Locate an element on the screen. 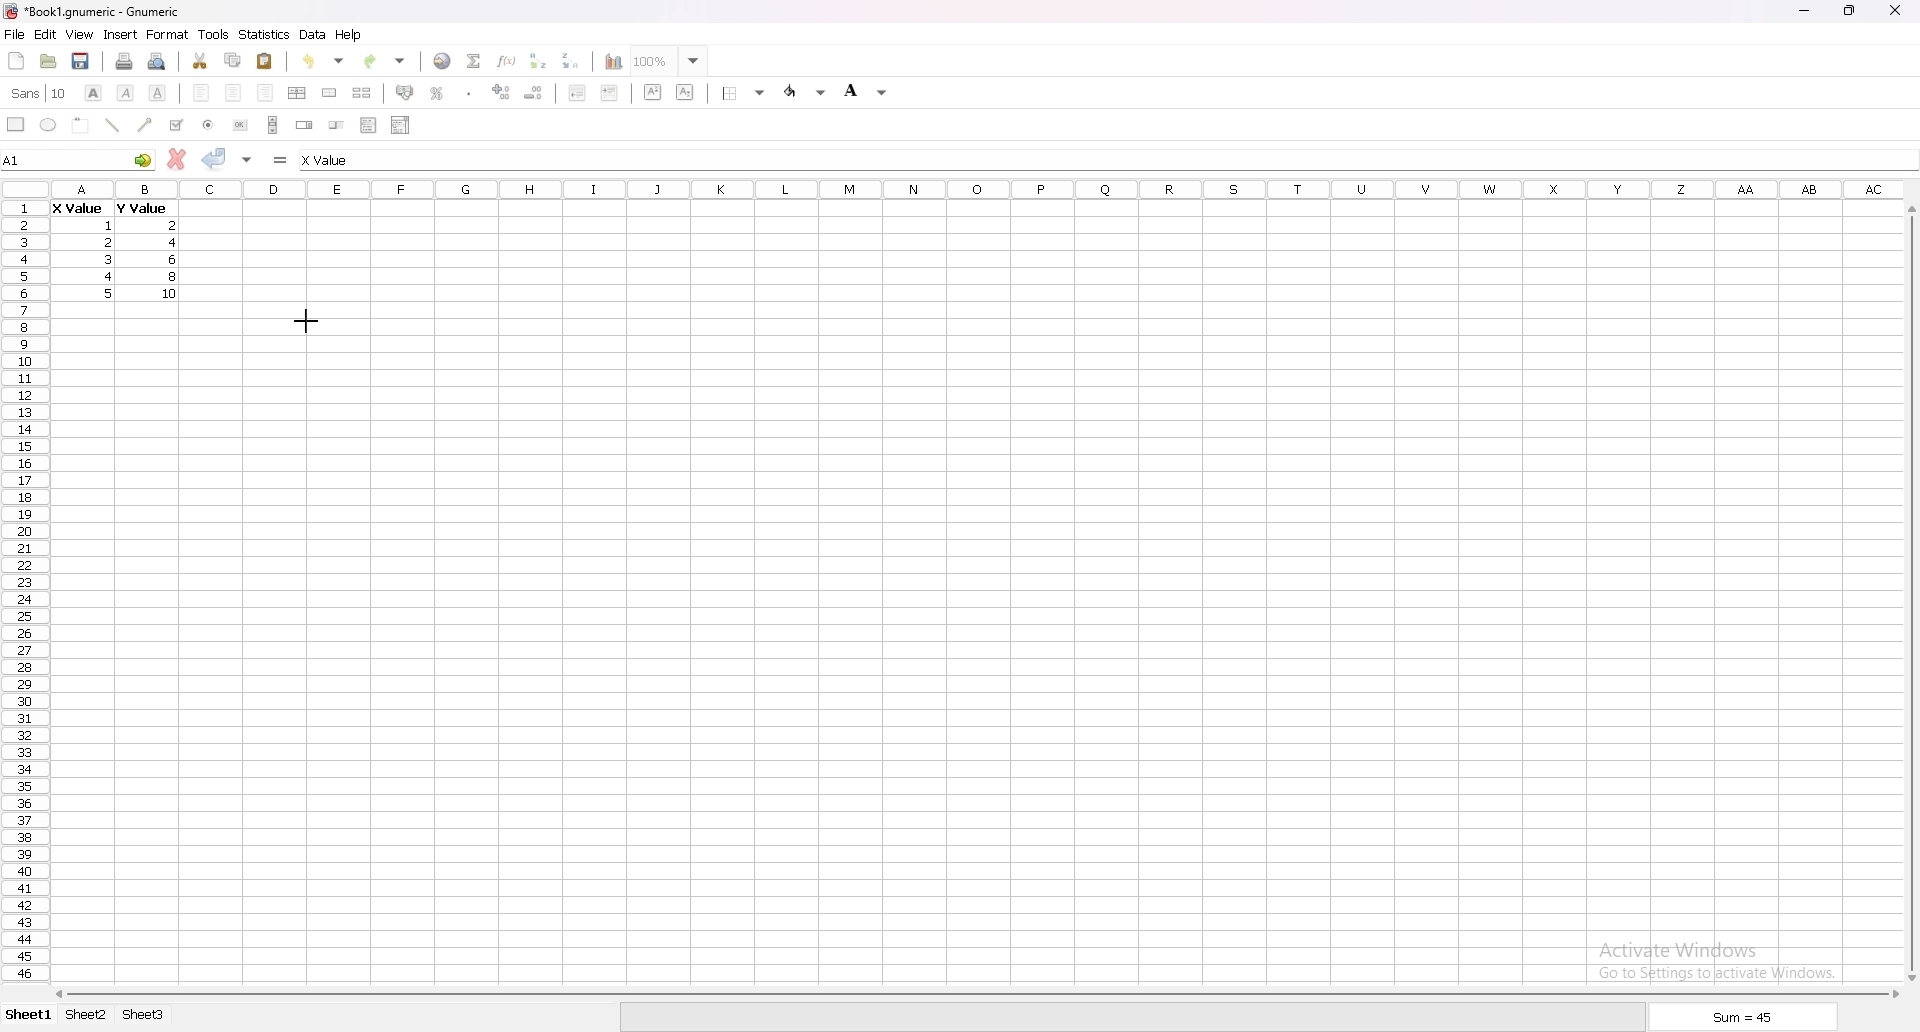 This screenshot has height=1032, width=1920. value is located at coordinates (140, 208).